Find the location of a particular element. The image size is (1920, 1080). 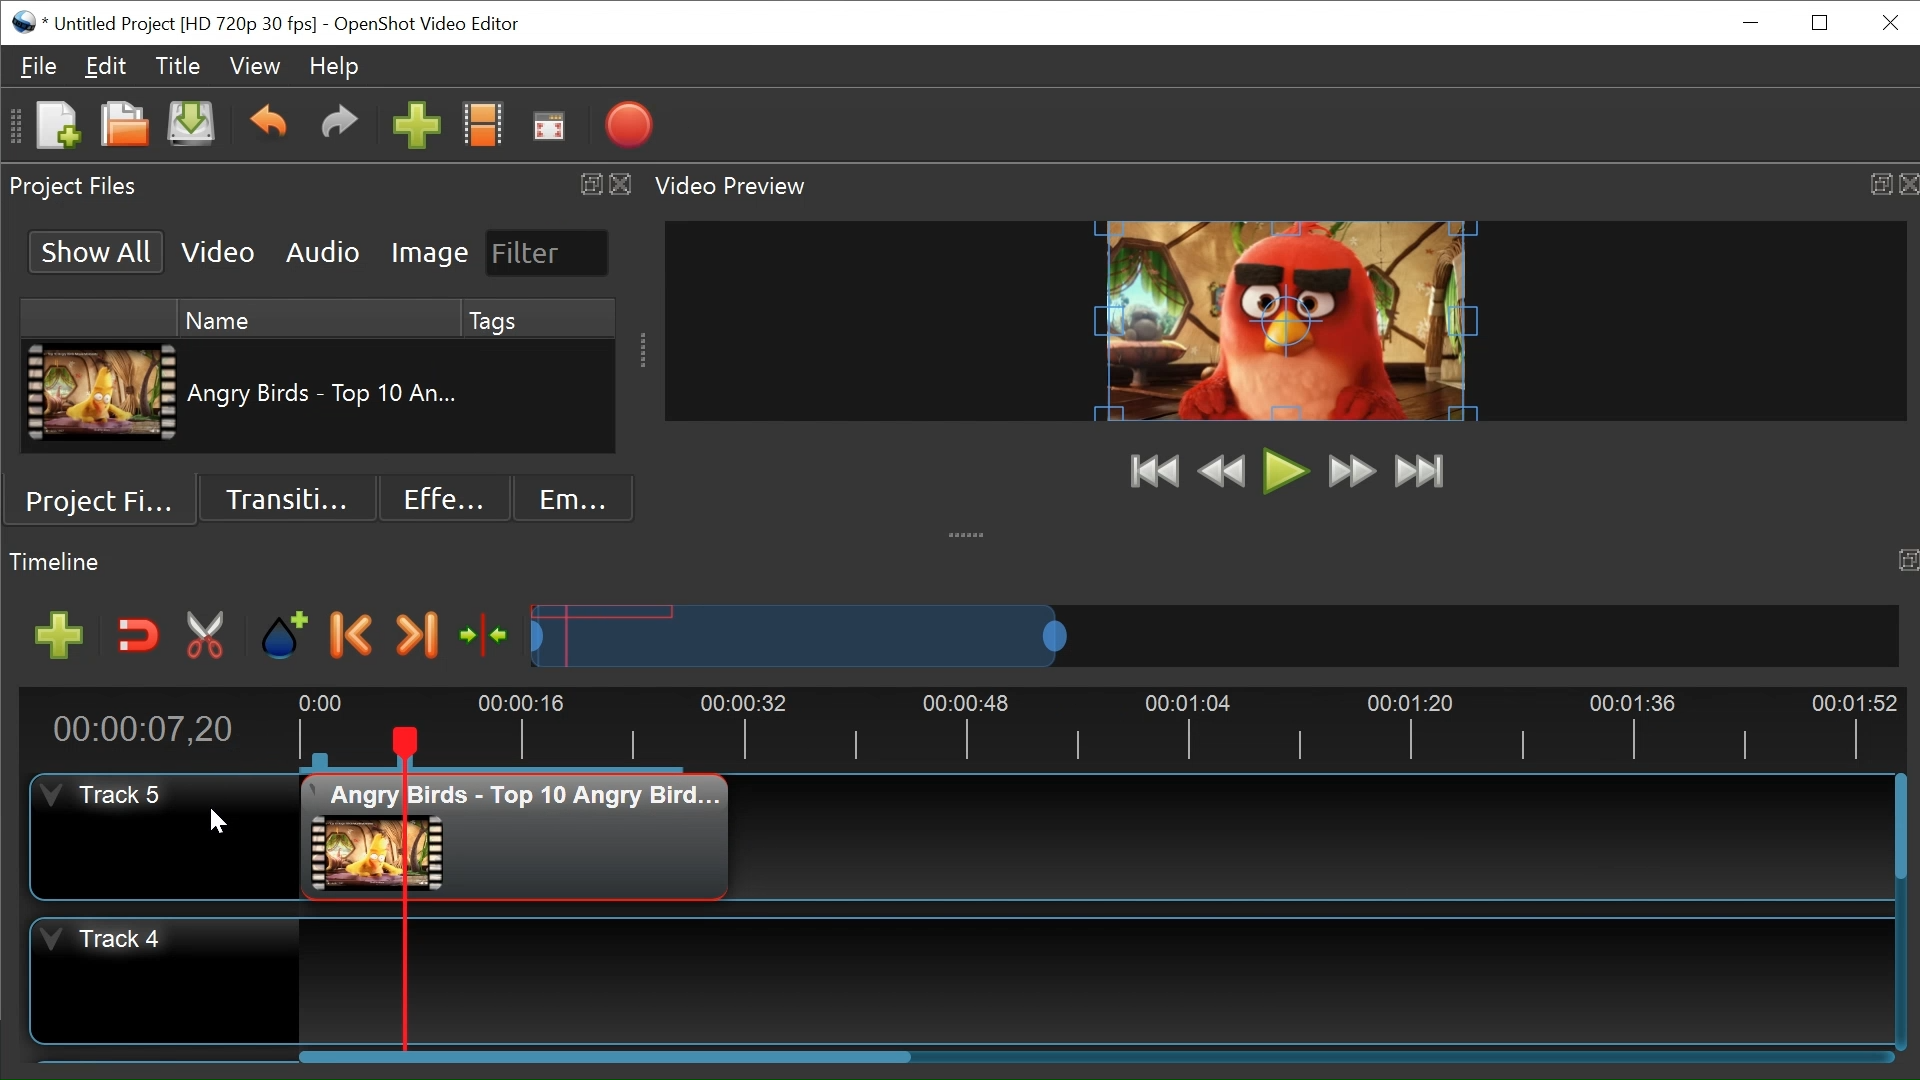

Filter is located at coordinates (541, 252).